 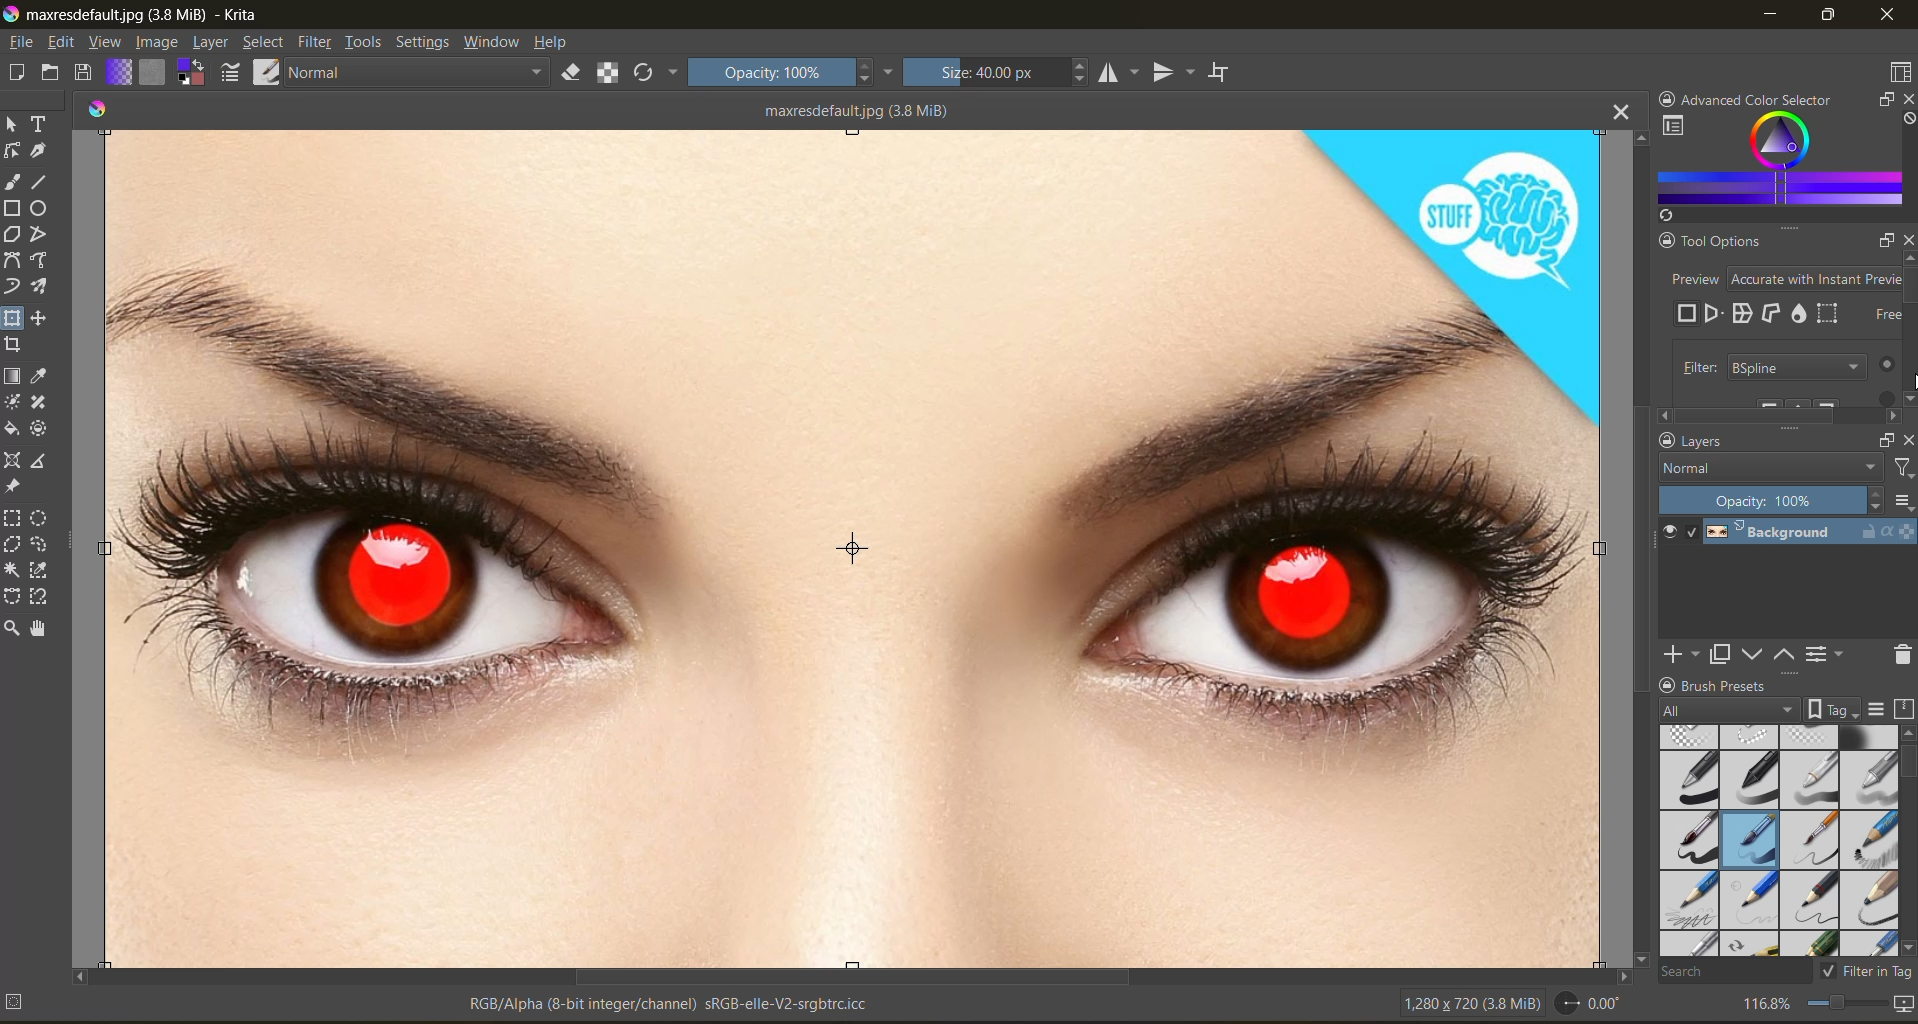 I want to click on tool, so click(x=45, y=233).